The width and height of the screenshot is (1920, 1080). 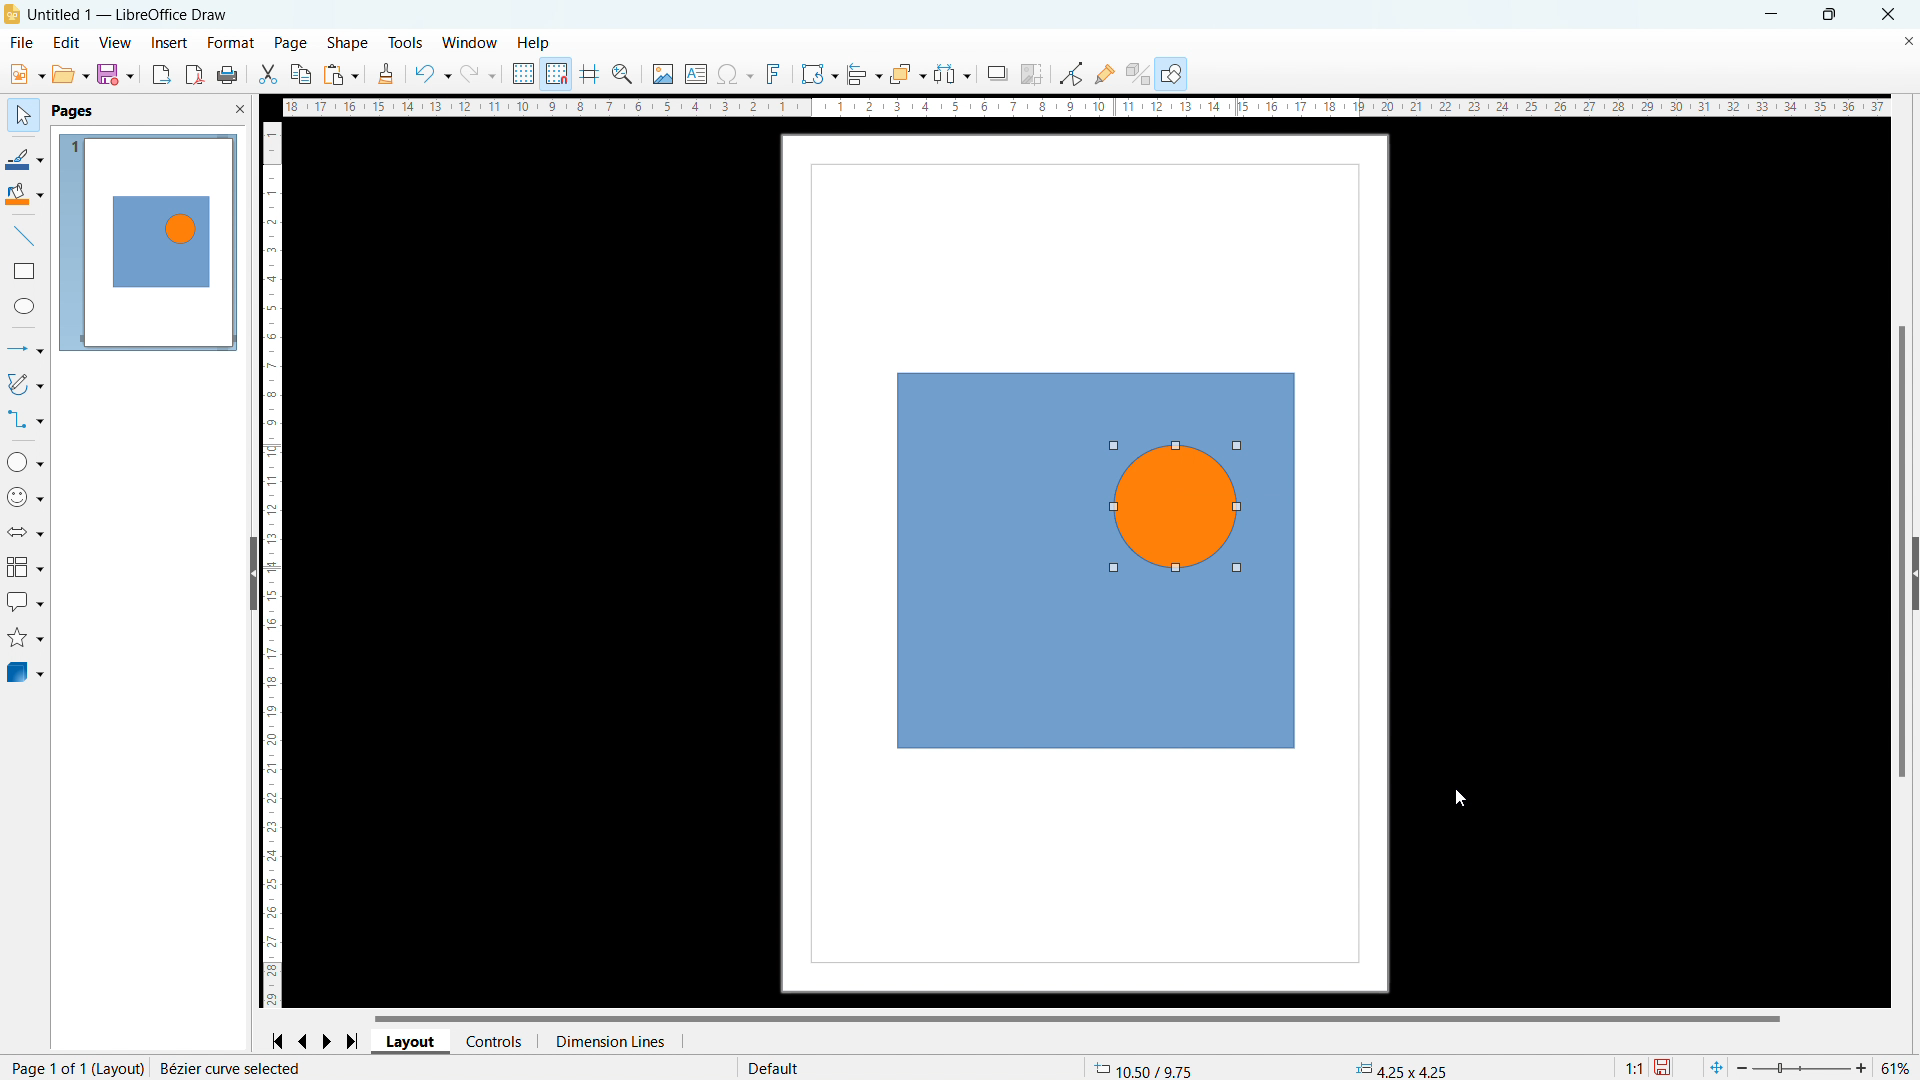 I want to click on crop image, so click(x=1032, y=73).